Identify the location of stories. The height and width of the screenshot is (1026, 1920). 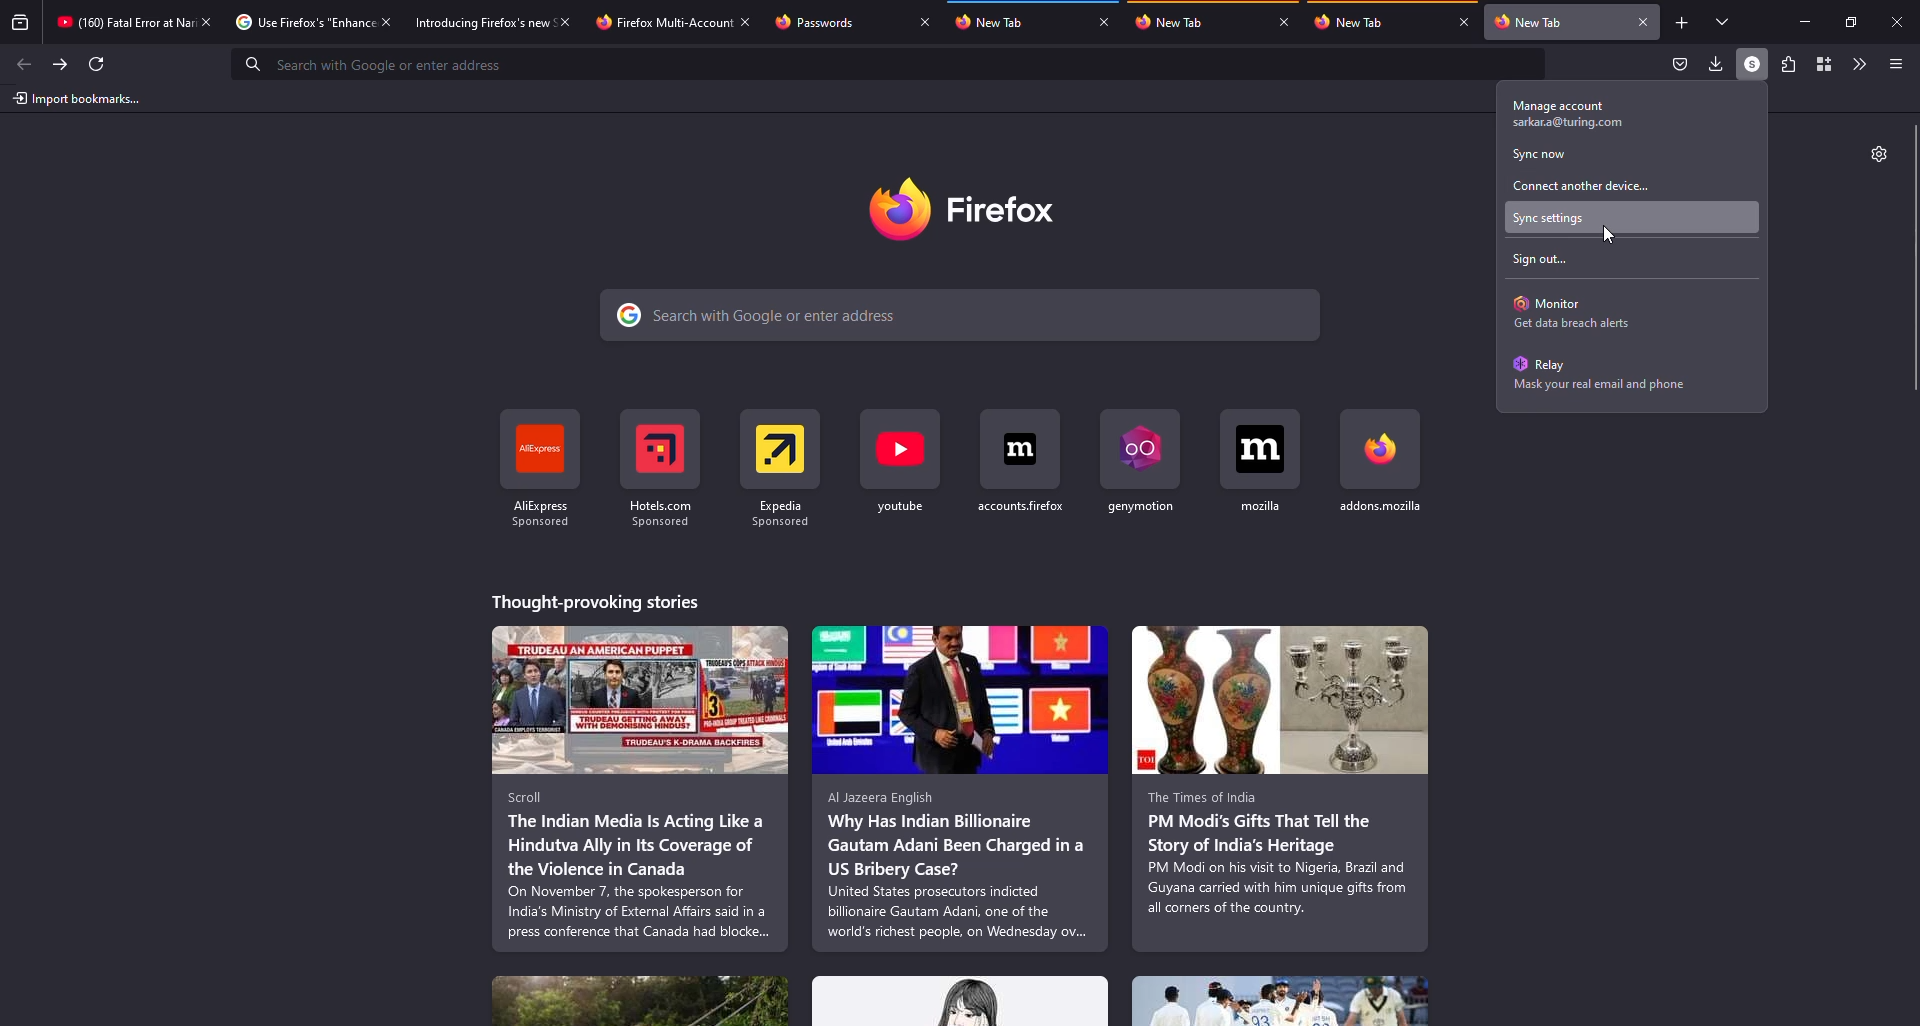
(961, 787).